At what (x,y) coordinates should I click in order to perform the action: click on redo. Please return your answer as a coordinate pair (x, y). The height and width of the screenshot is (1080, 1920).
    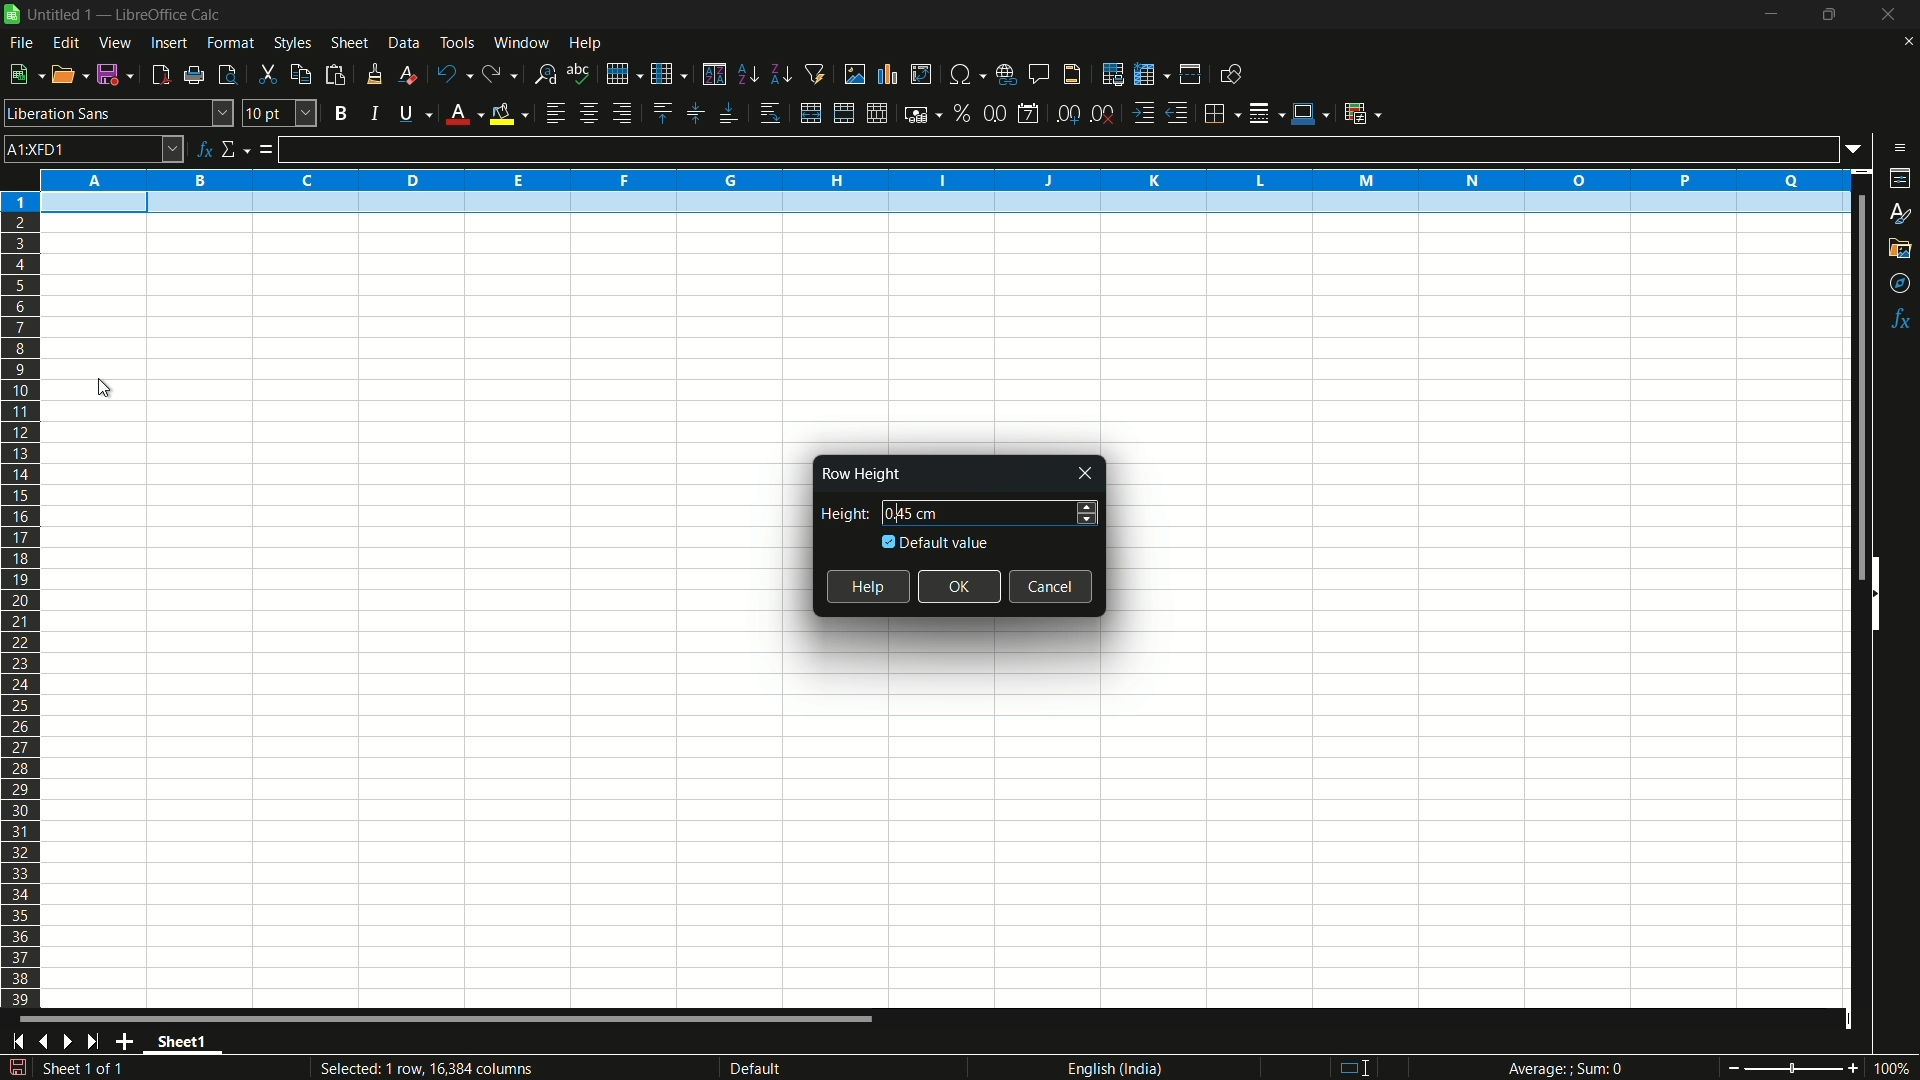
    Looking at the image, I should click on (501, 75).